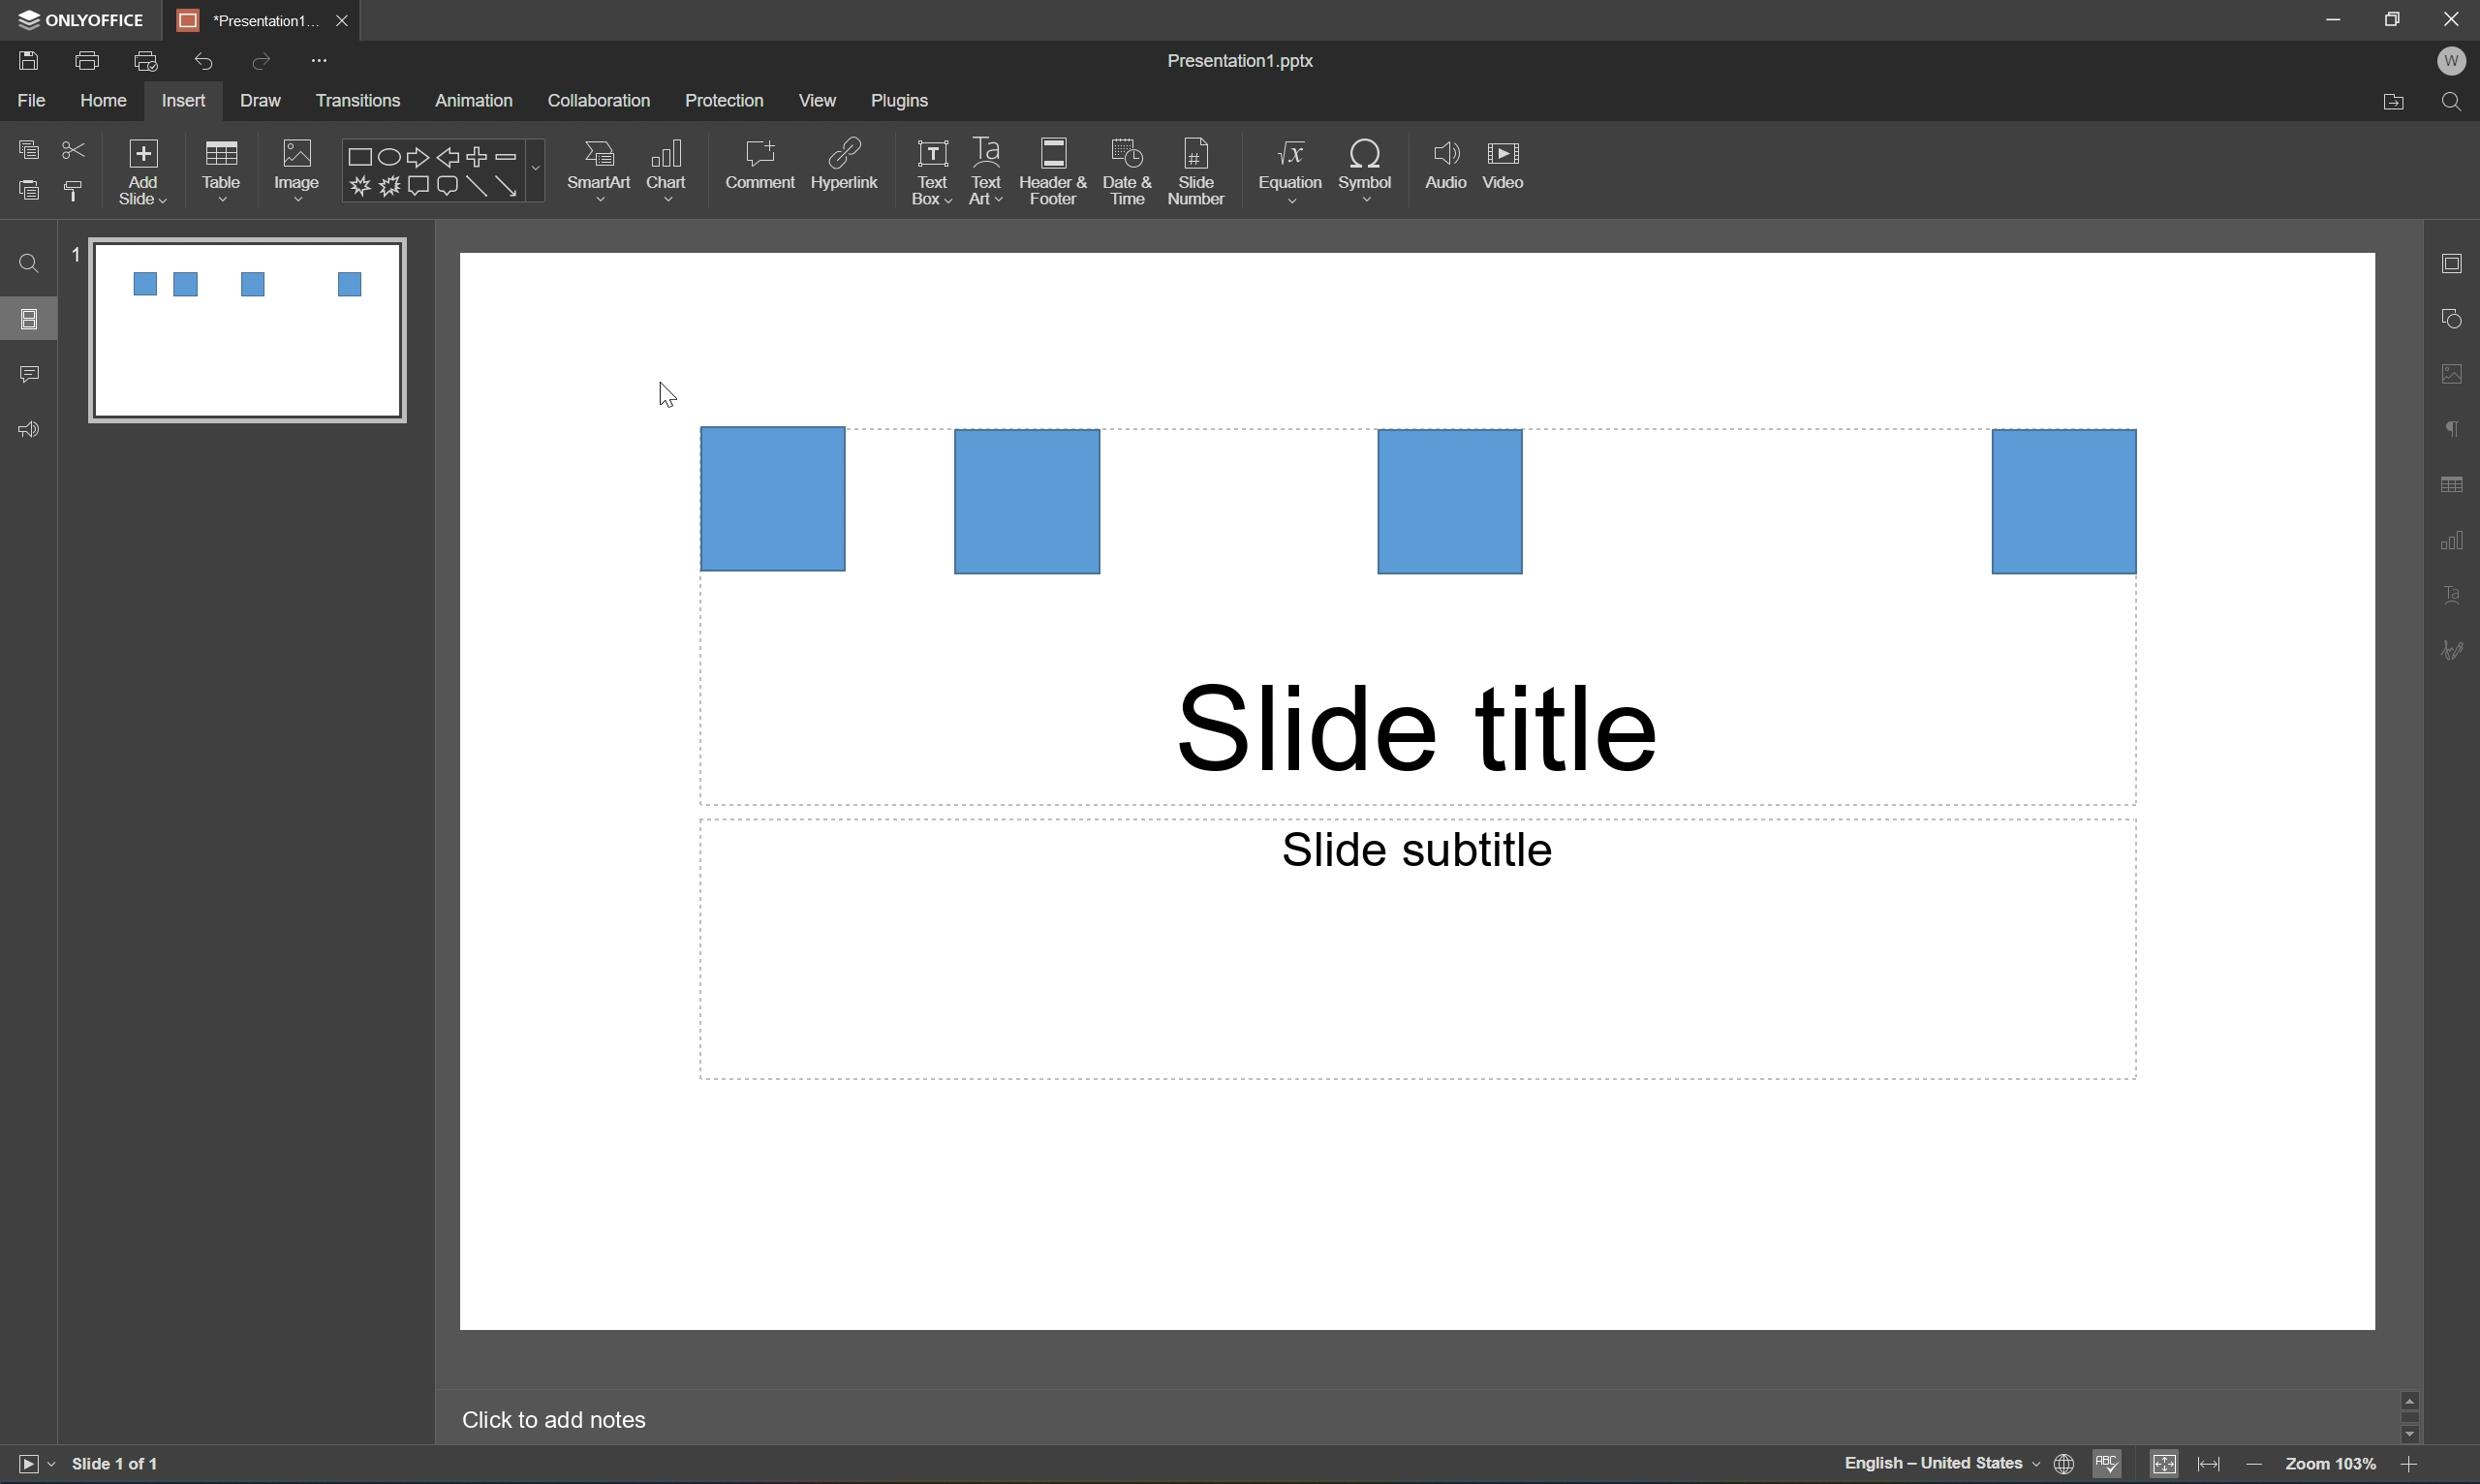 This screenshot has height=1484, width=2480. I want to click on slide 1, so click(233, 329).